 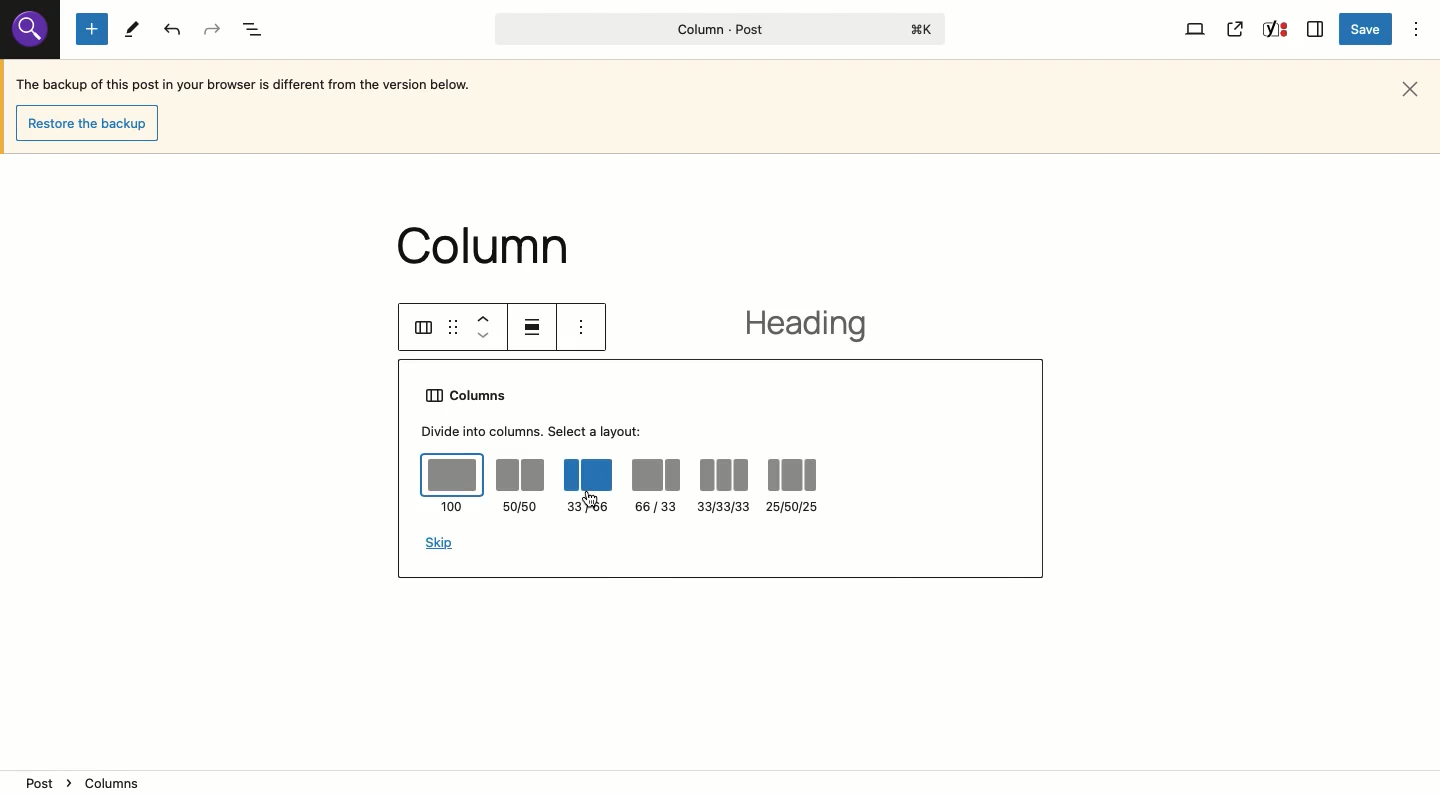 What do you see at coordinates (521, 487) in the screenshot?
I see `50,50` at bounding box center [521, 487].